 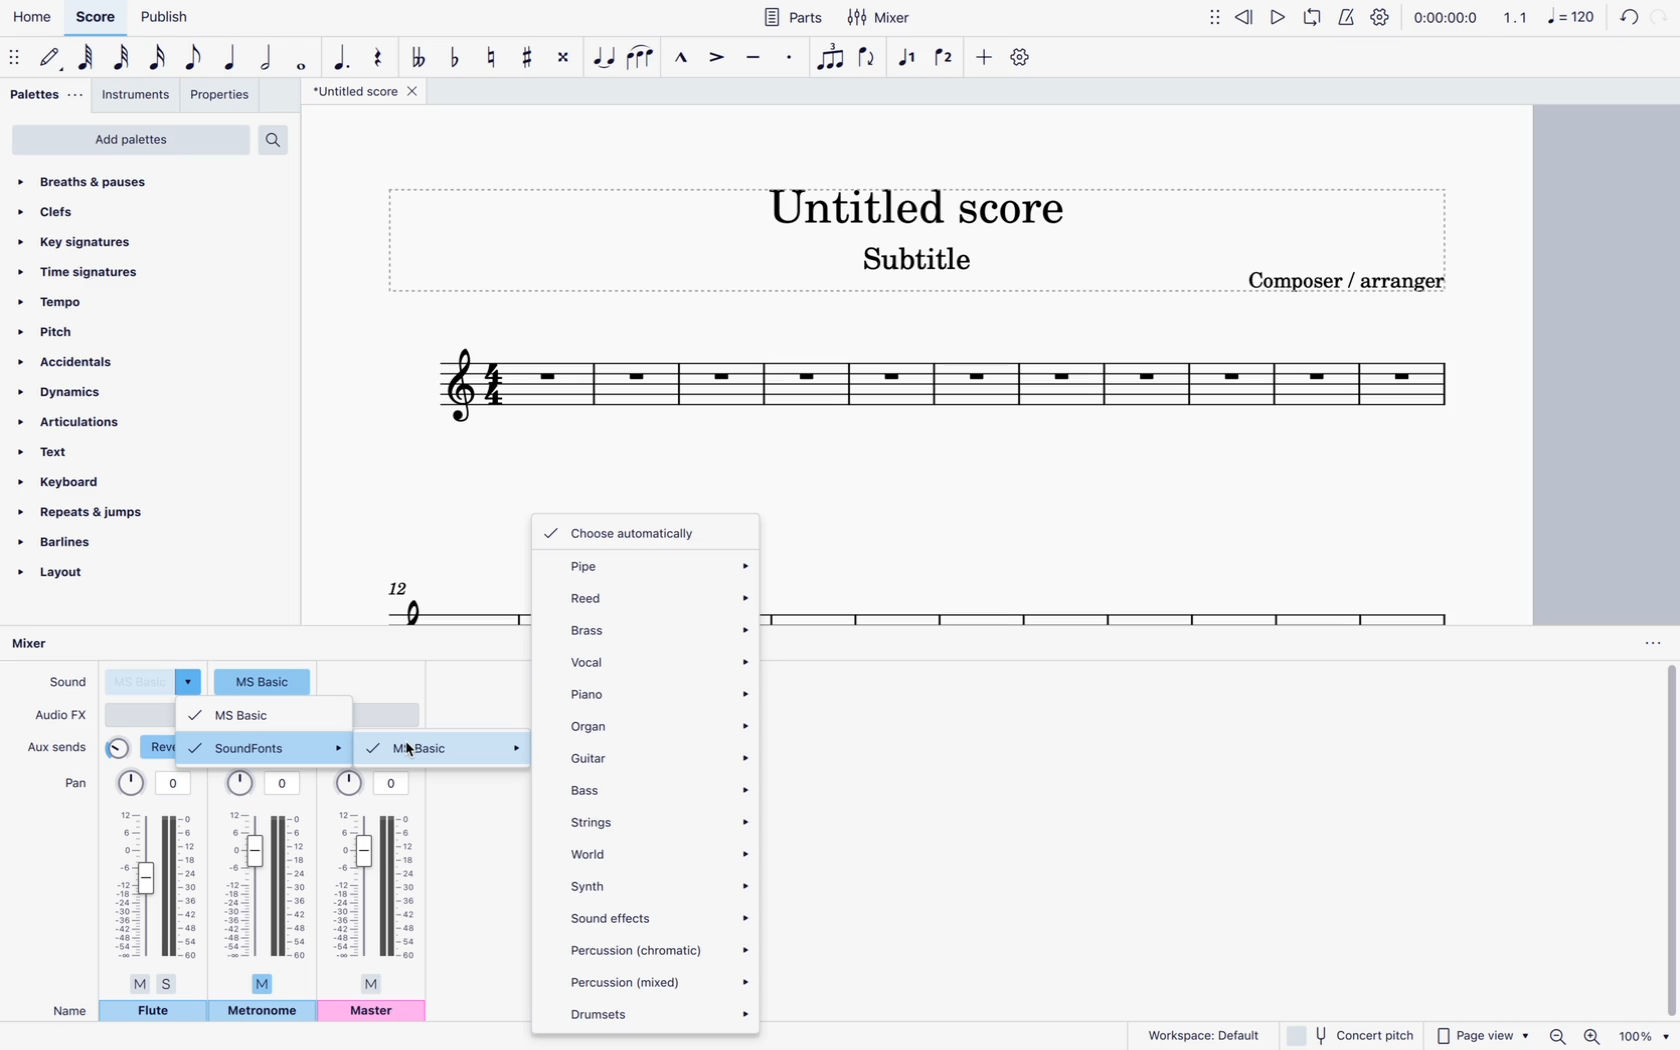 I want to click on strings, so click(x=658, y=820).